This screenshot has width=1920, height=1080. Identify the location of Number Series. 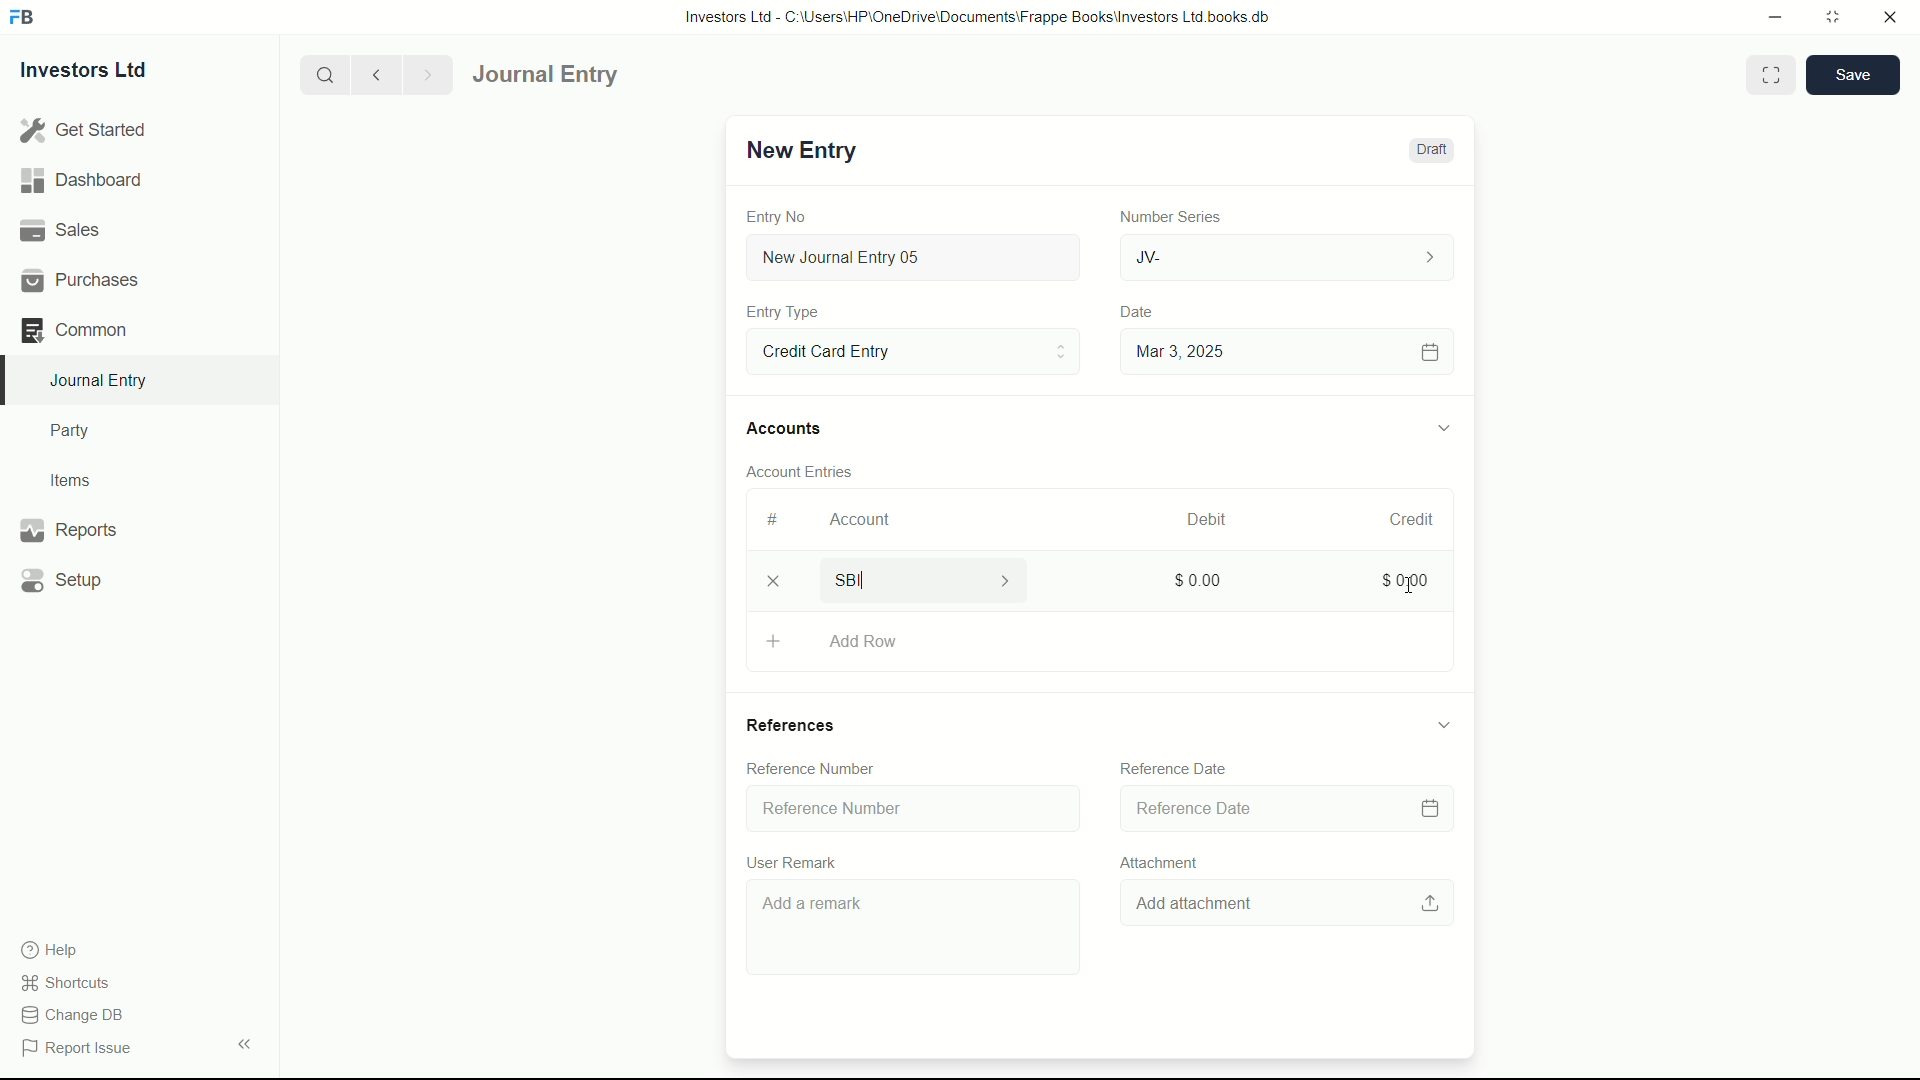
(1162, 215).